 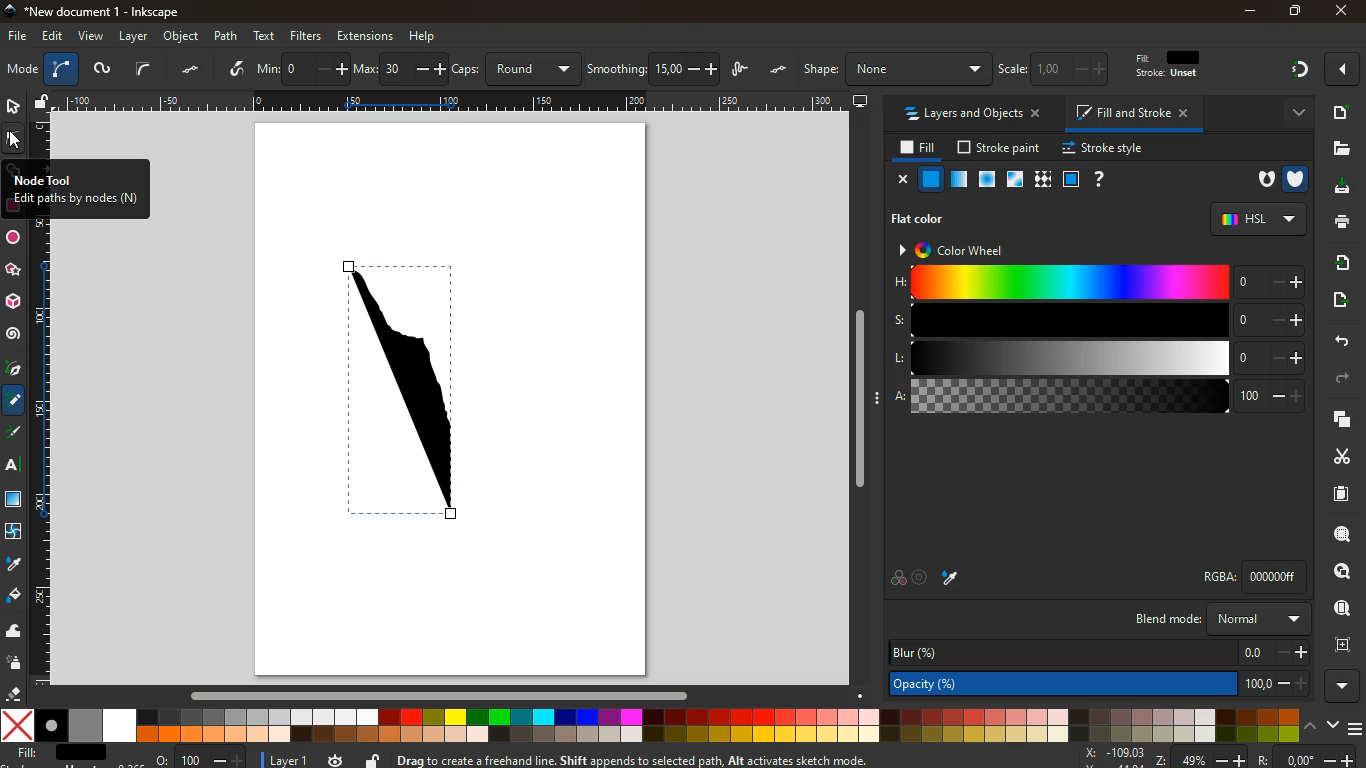 What do you see at coordinates (1102, 68) in the screenshot?
I see `edit` at bounding box center [1102, 68].